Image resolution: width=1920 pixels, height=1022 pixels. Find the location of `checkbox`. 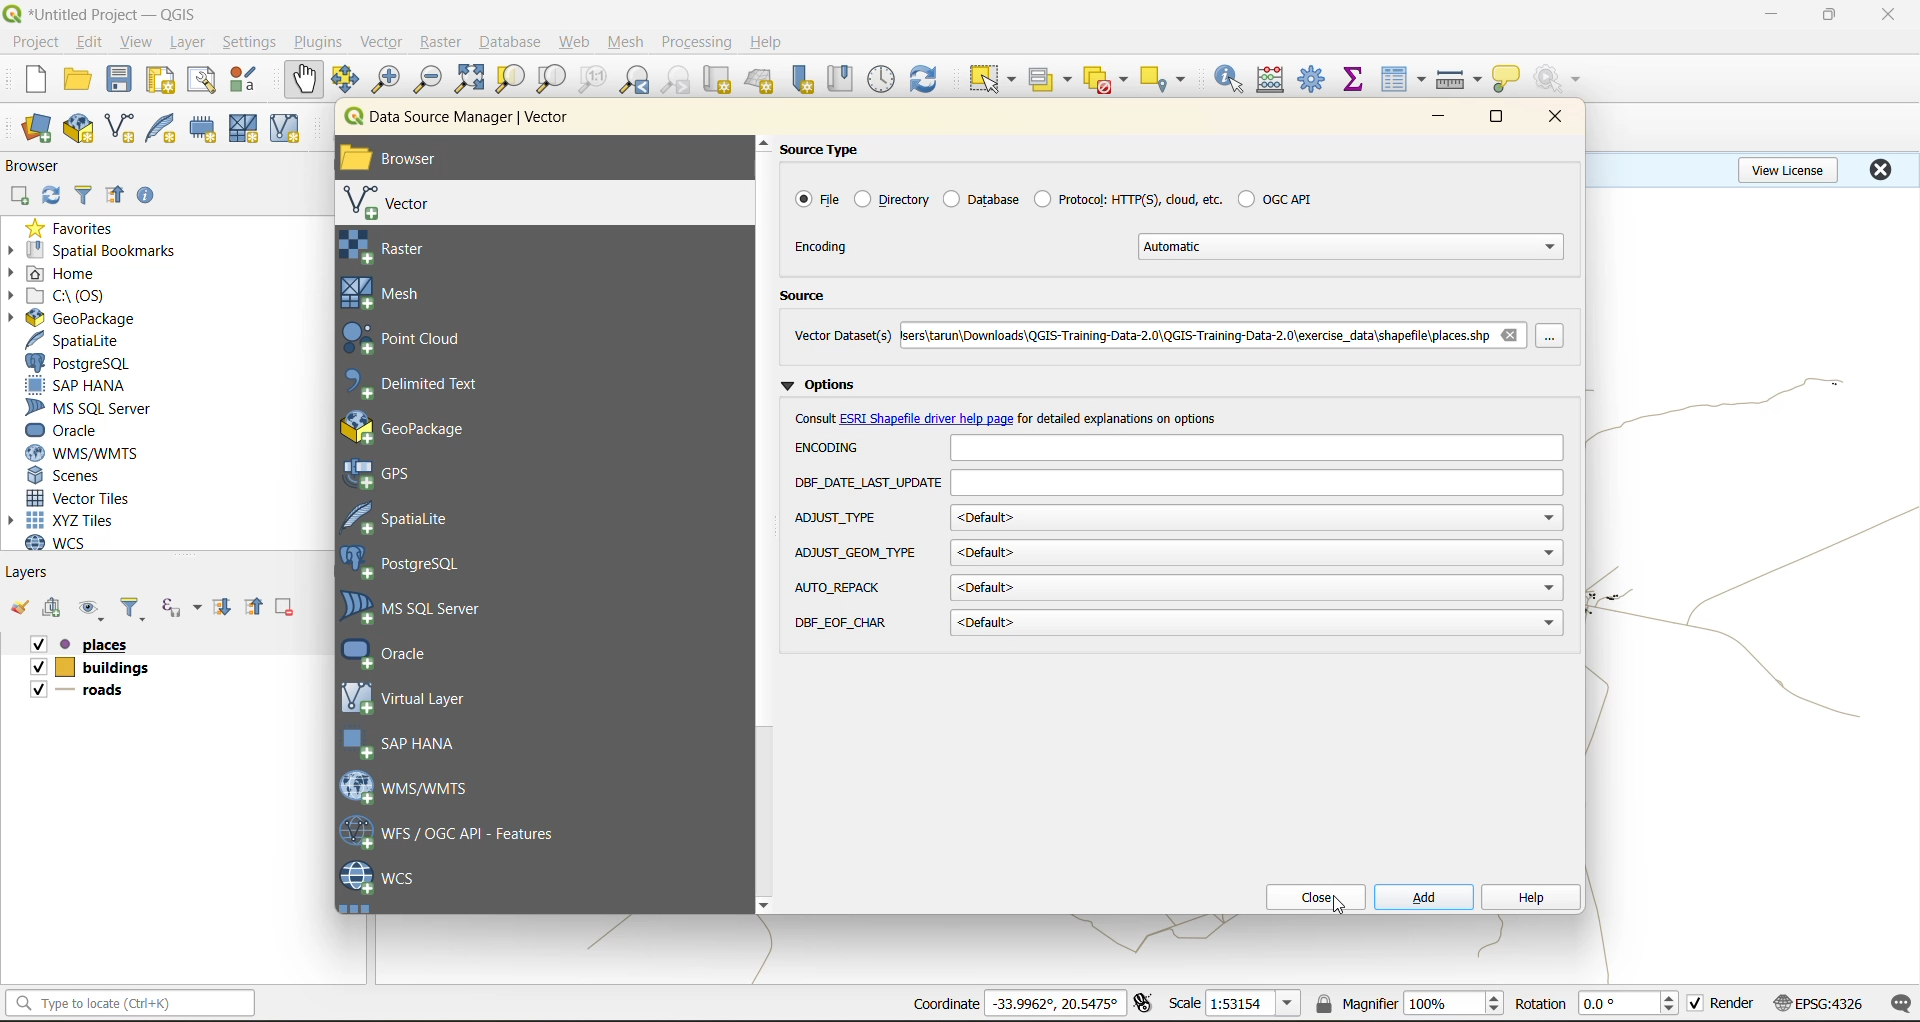

checkbox is located at coordinates (1696, 1004).